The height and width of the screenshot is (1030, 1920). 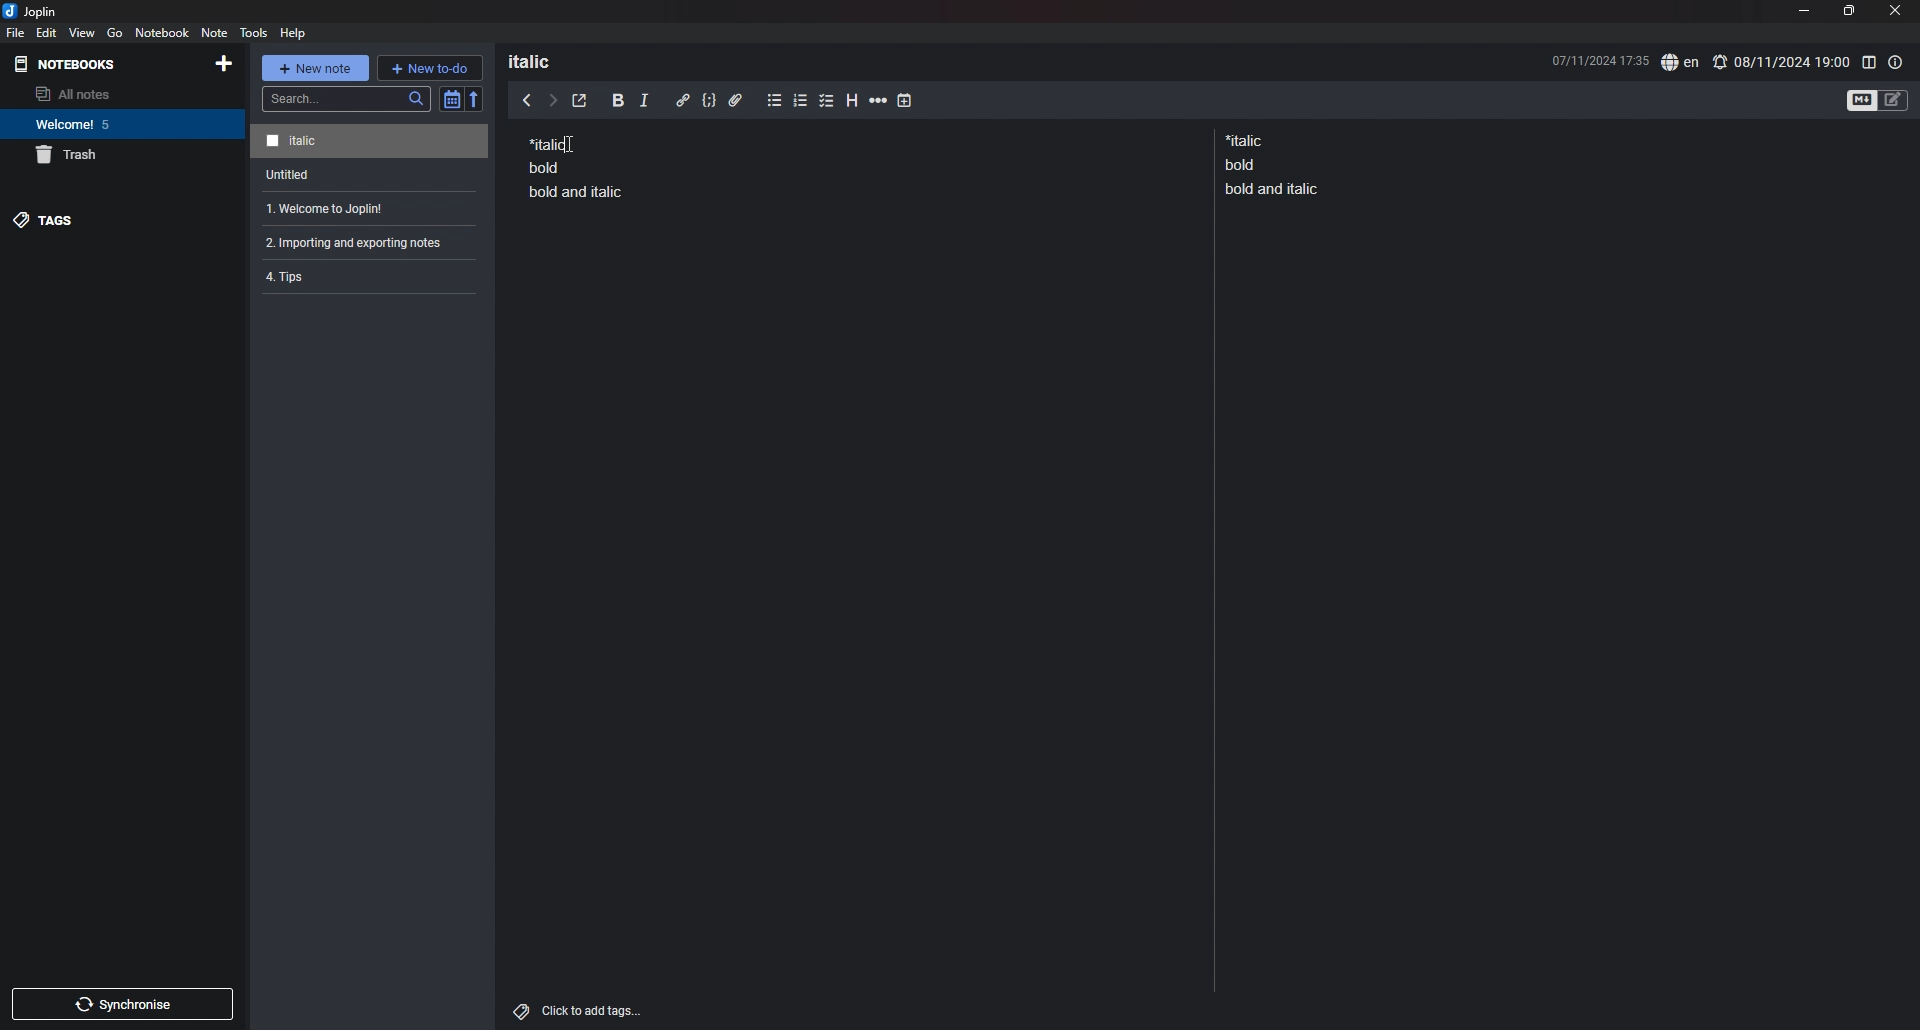 What do you see at coordinates (362, 275) in the screenshot?
I see `note` at bounding box center [362, 275].